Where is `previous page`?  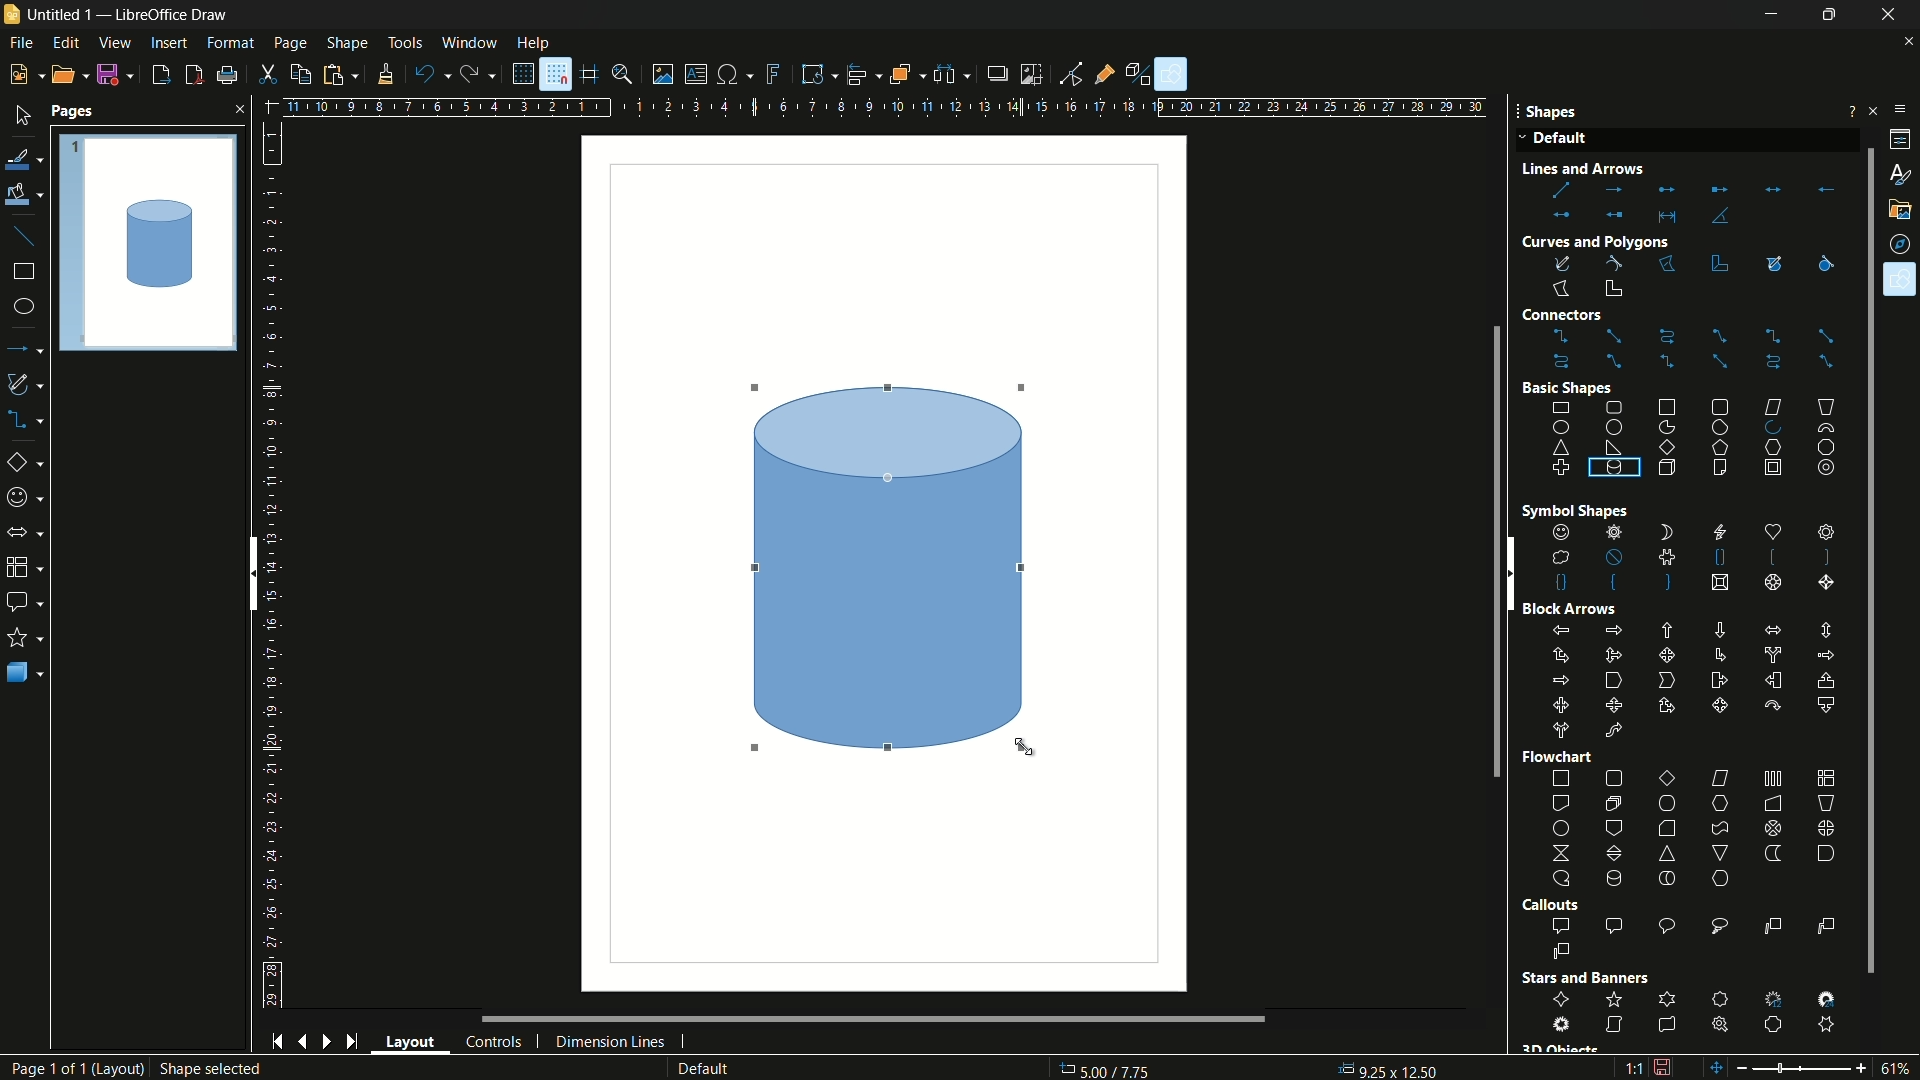 previous page is located at coordinates (303, 1044).